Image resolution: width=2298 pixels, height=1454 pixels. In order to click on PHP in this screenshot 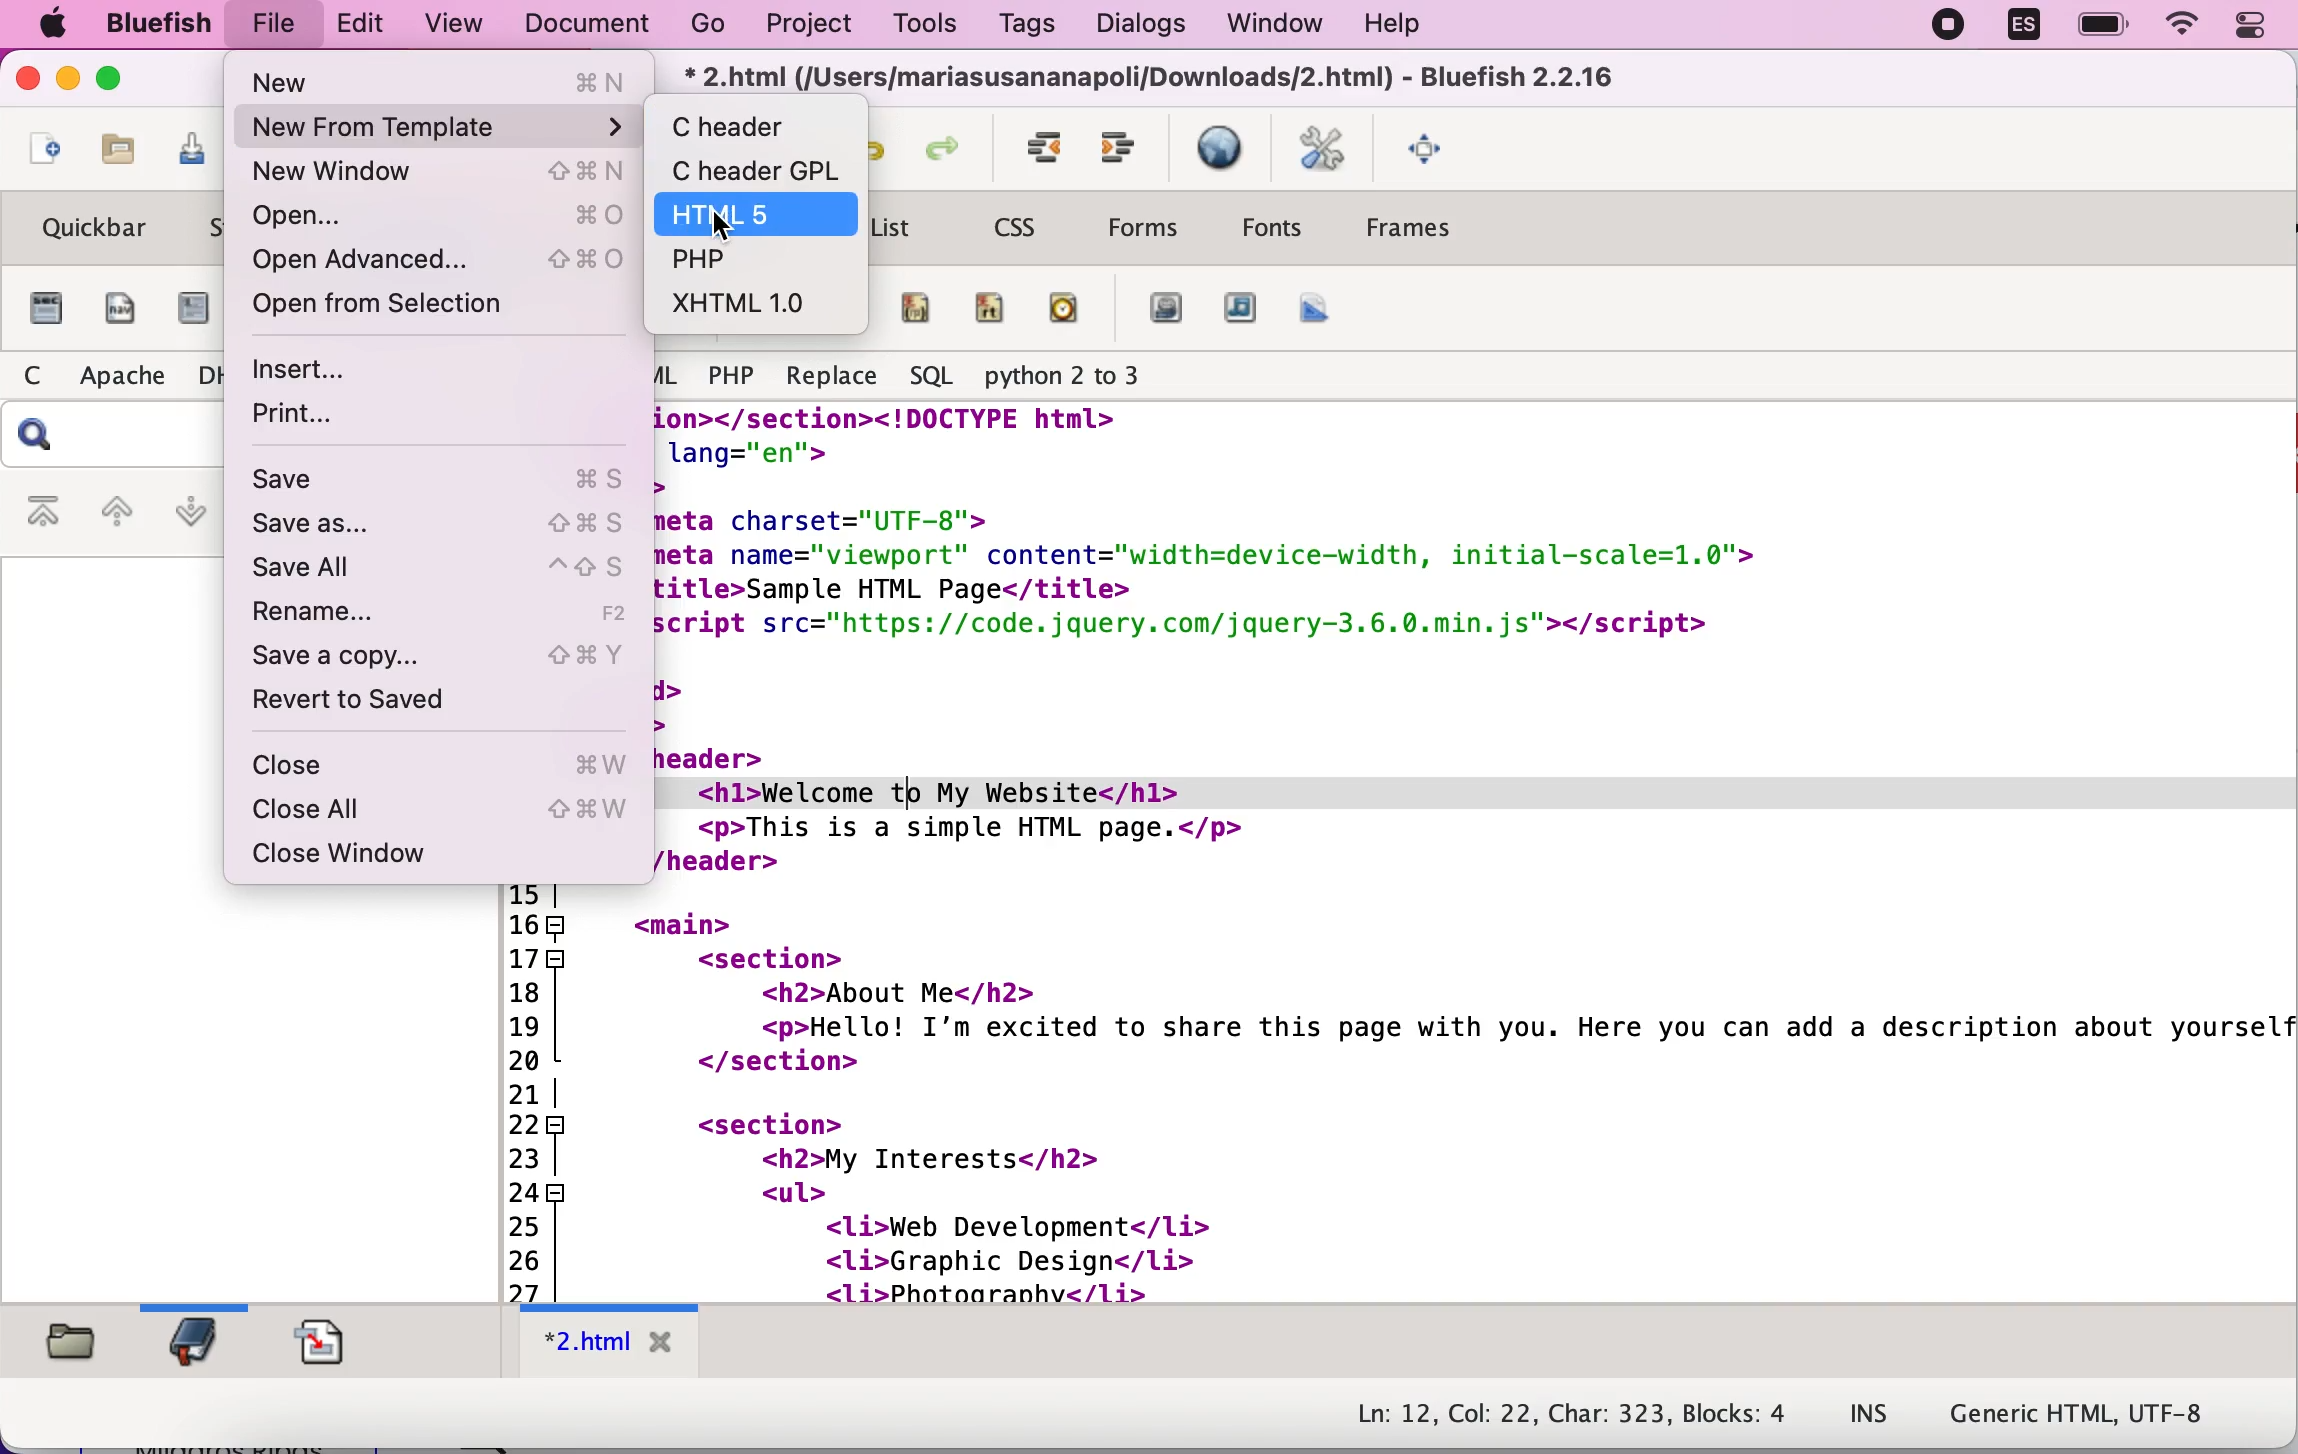, I will do `click(733, 376)`.